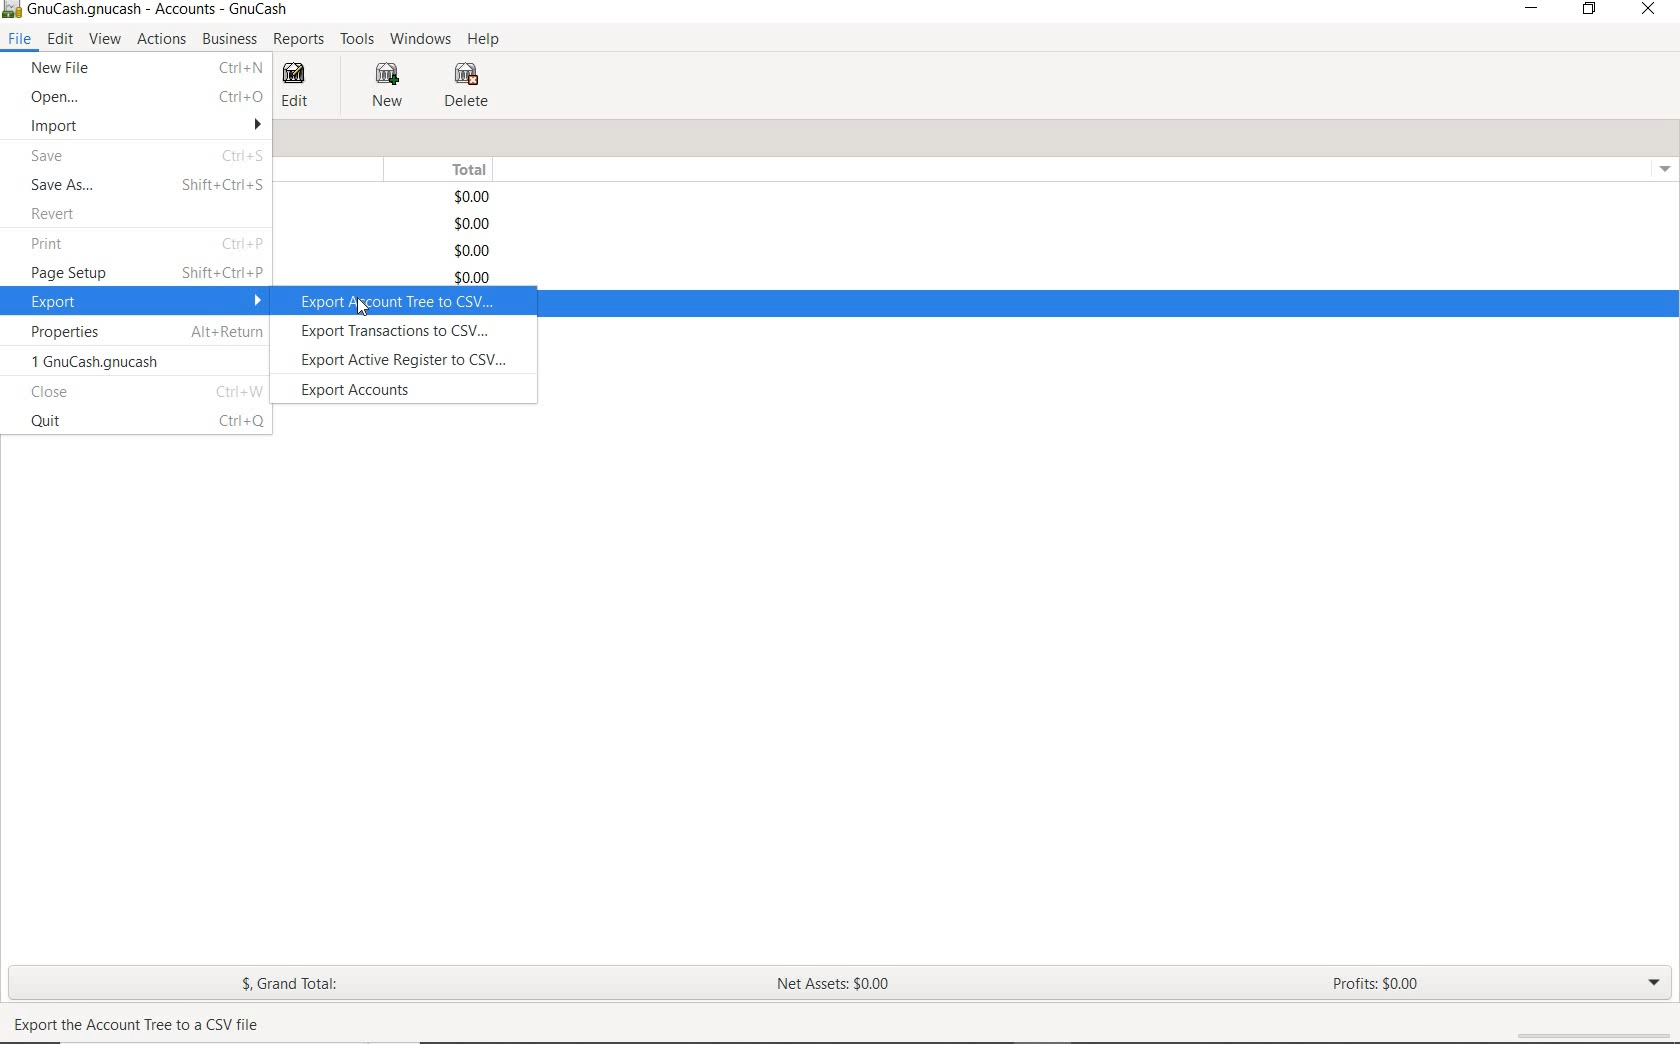 The width and height of the screenshot is (1680, 1044). What do you see at coordinates (244, 245) in the screenshot?
I see `Ctrl+P` at bounding box center [244, 245].